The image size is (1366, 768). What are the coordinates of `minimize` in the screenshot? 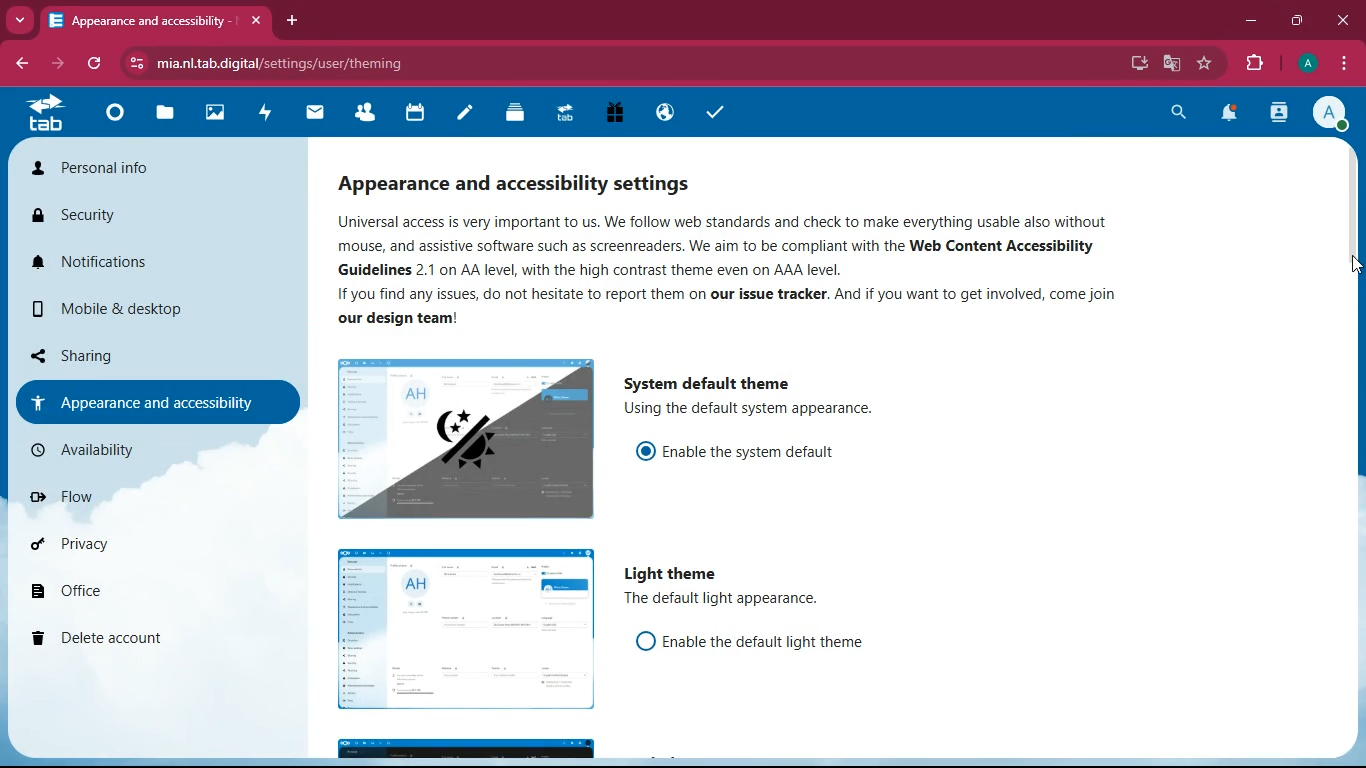 It's located at (1253, 24).